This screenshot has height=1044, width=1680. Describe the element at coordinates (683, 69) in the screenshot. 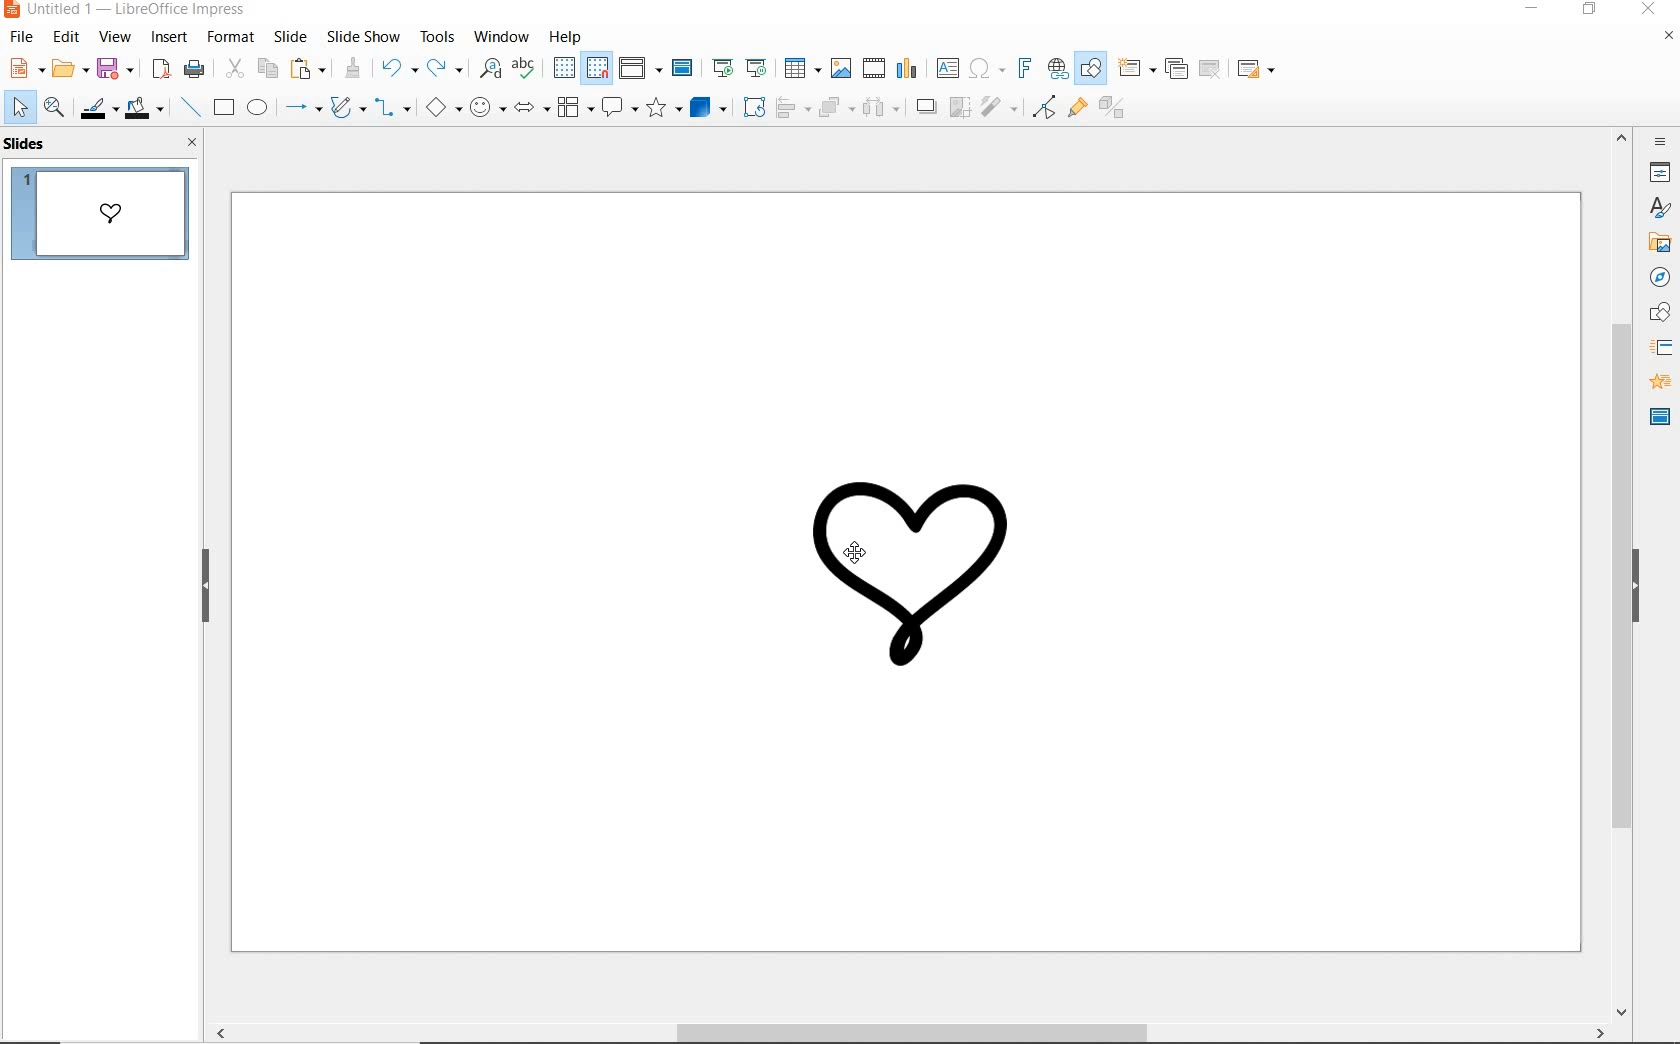

I see `master slide` at that location.